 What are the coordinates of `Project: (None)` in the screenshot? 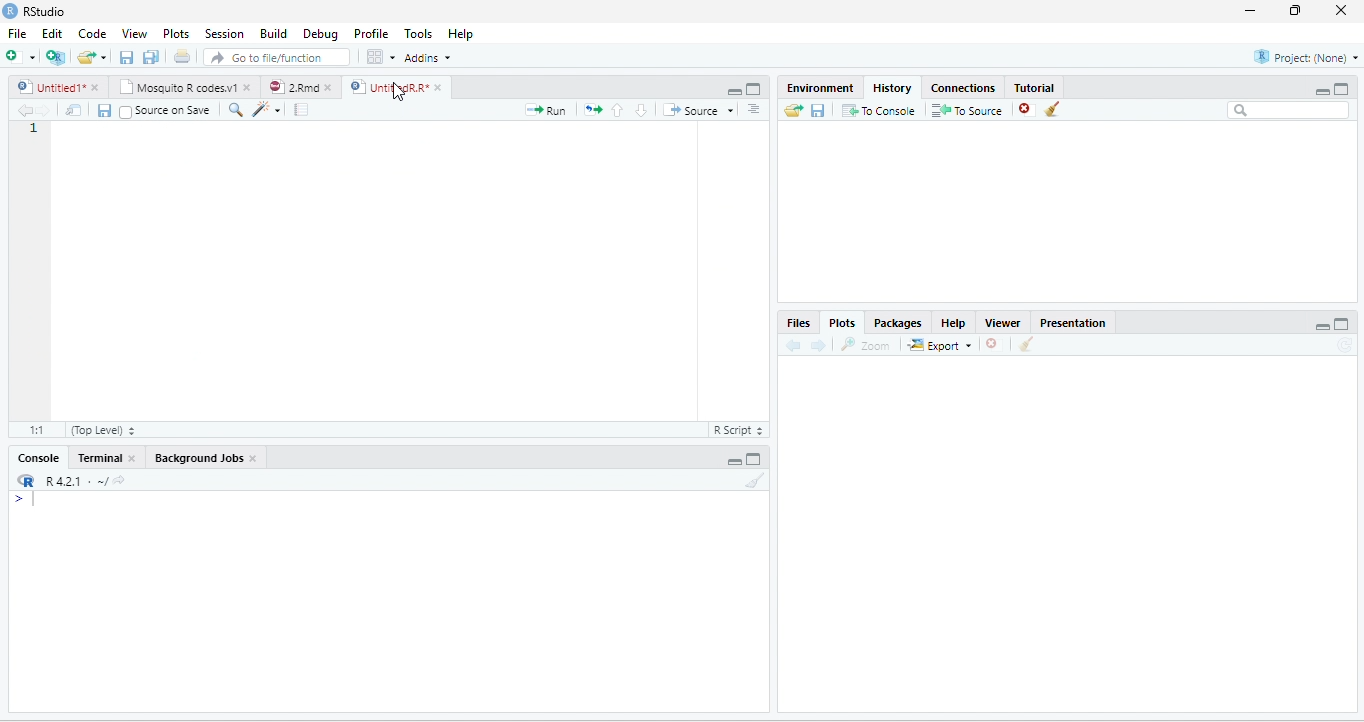 It's located at (1305, 57).